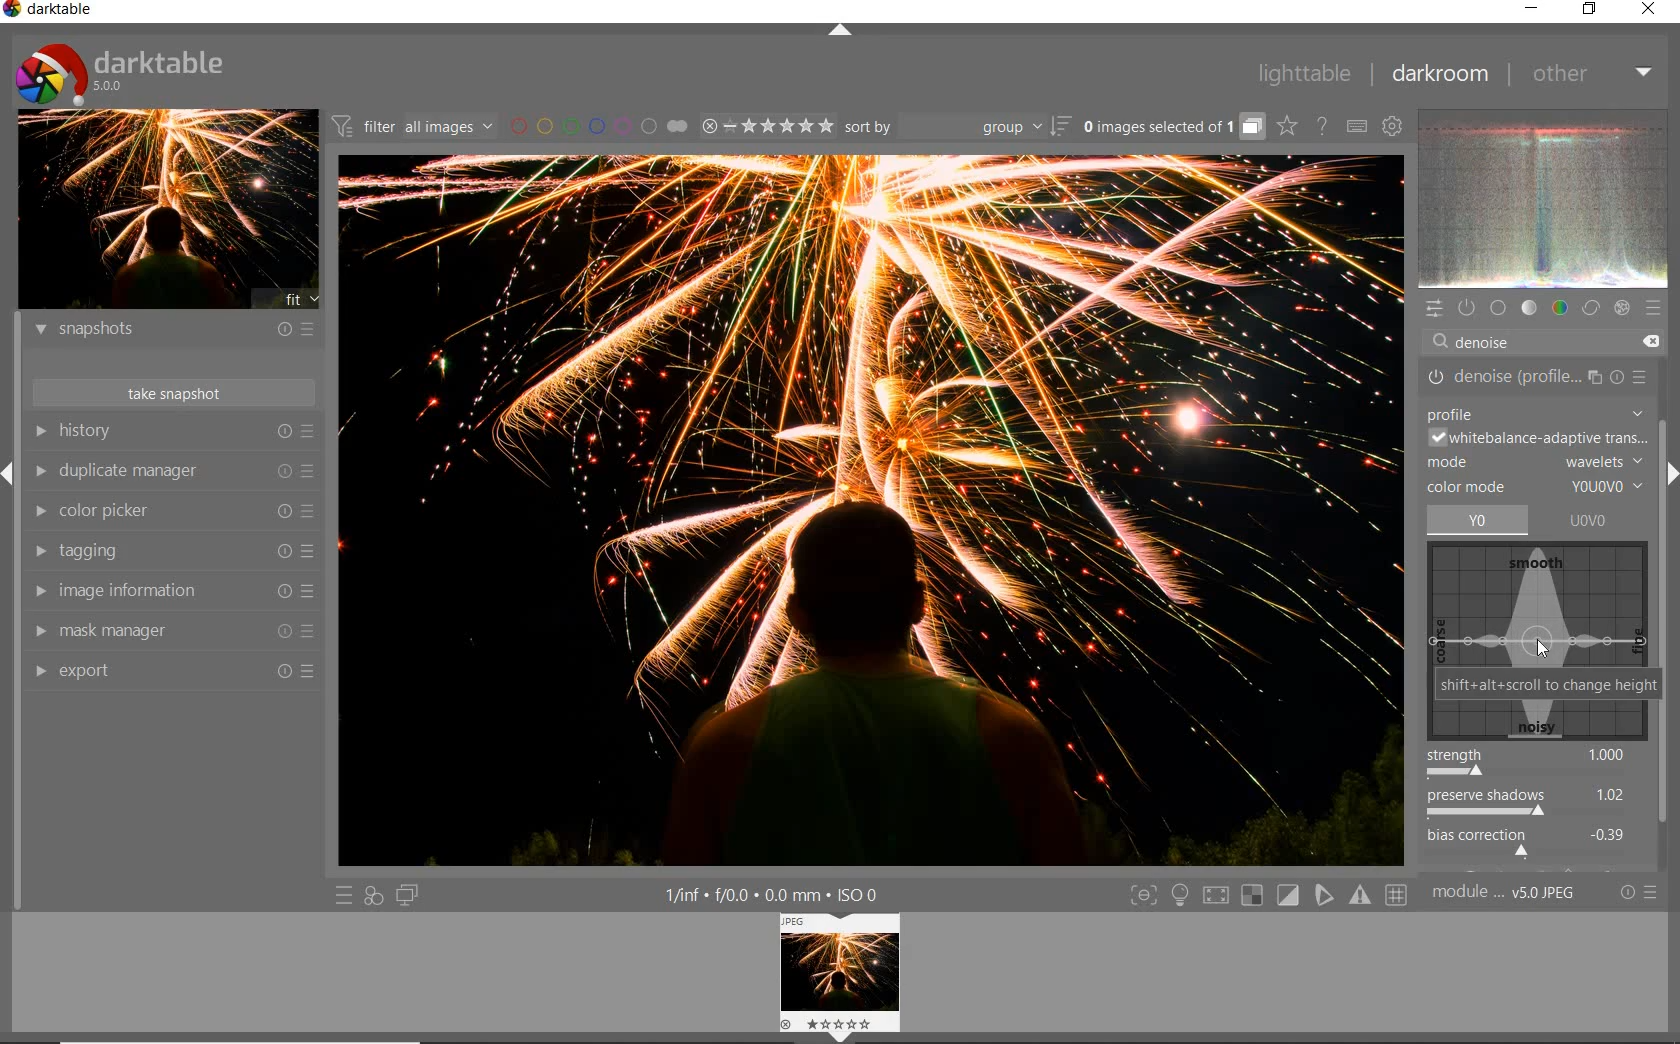 This screenshot has height=1044, width=1680. What do you see at coordinates (956, 128) in the screenshot?
I see `sort` at bounding box center [956, 128].